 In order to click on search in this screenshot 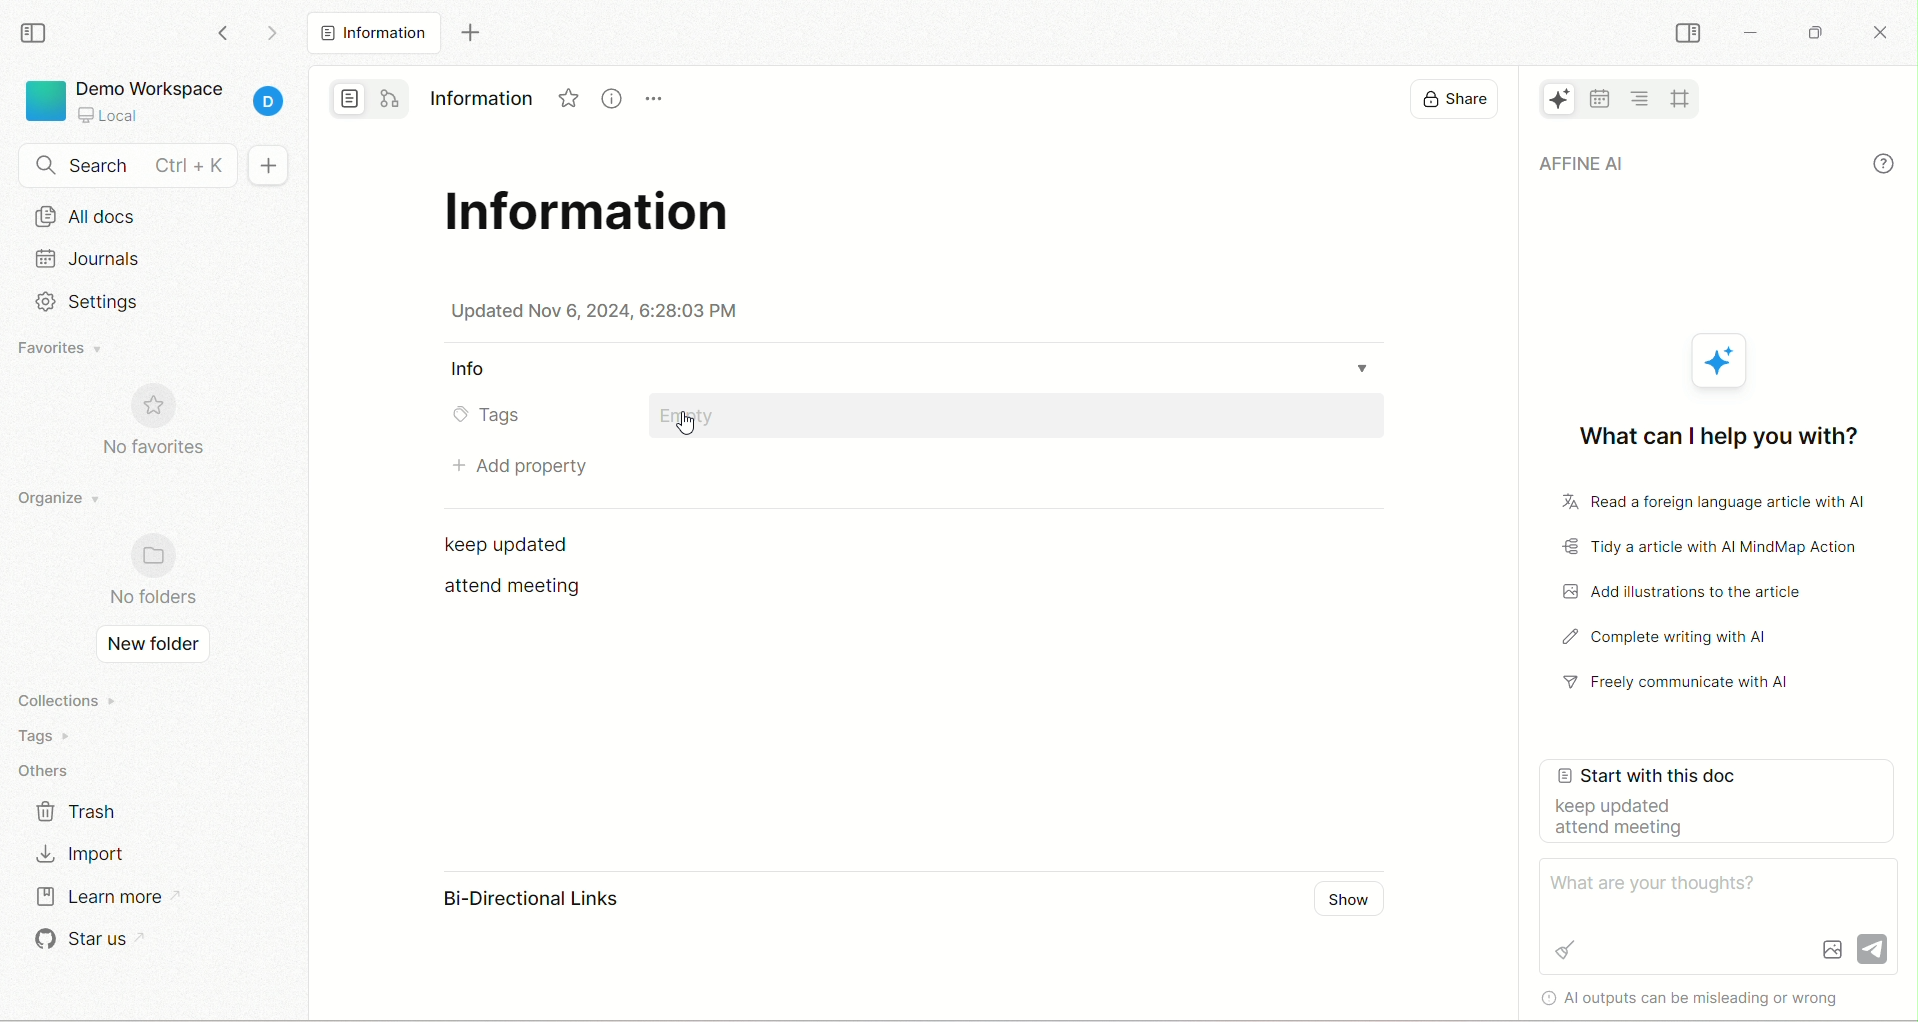, I will do `click(121, 166)`.